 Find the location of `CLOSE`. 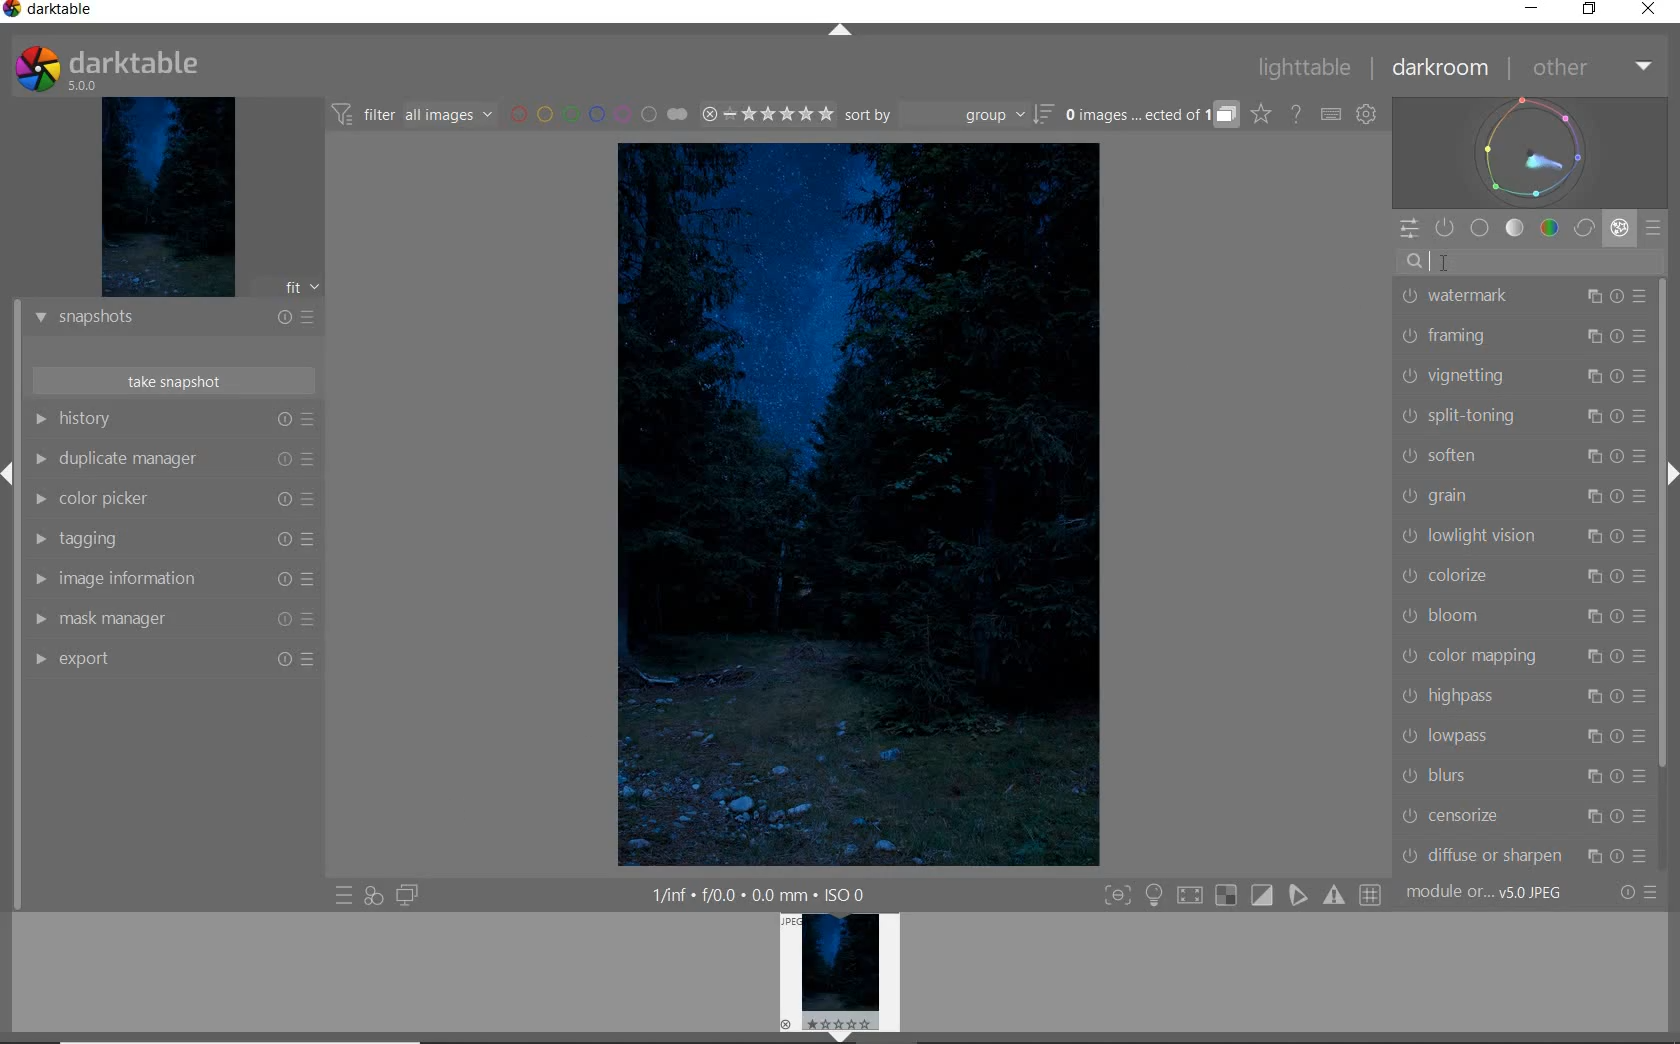

CLOSE is located at coordinates (1648, 12).